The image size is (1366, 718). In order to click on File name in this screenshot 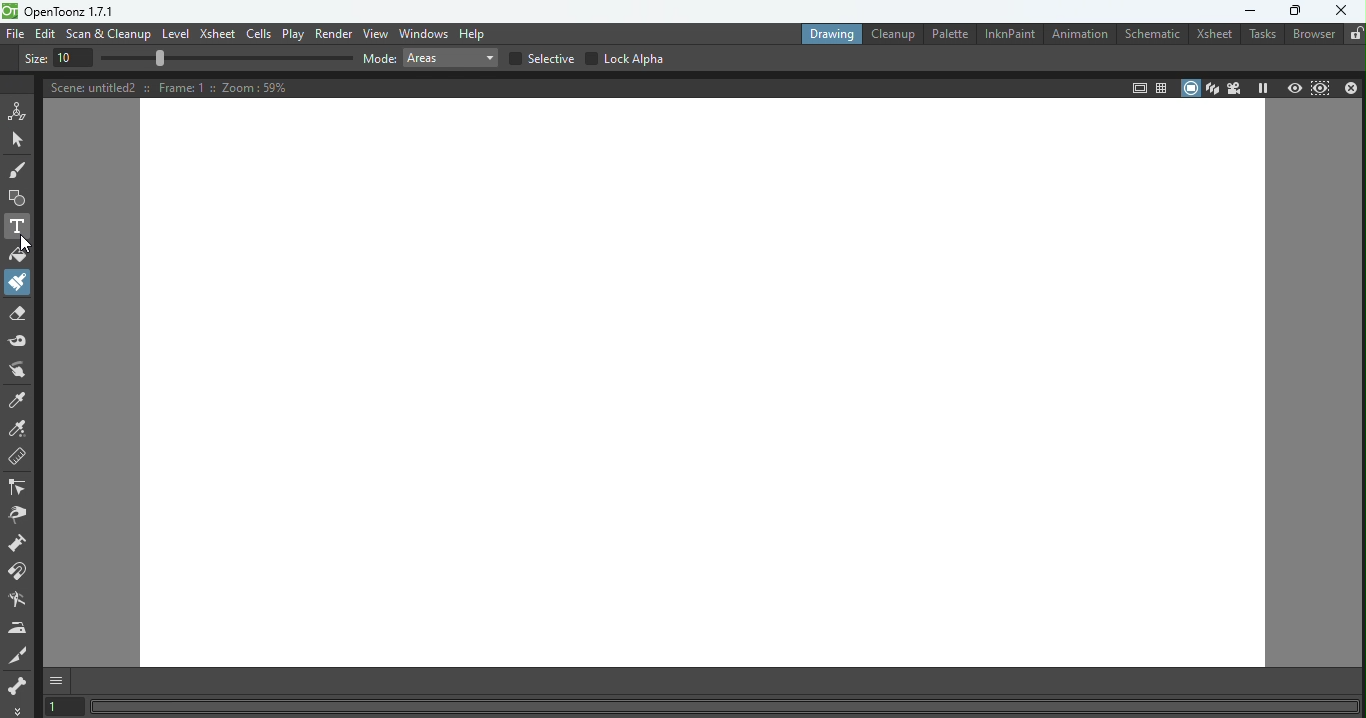, I will do `click(84, 11)`.